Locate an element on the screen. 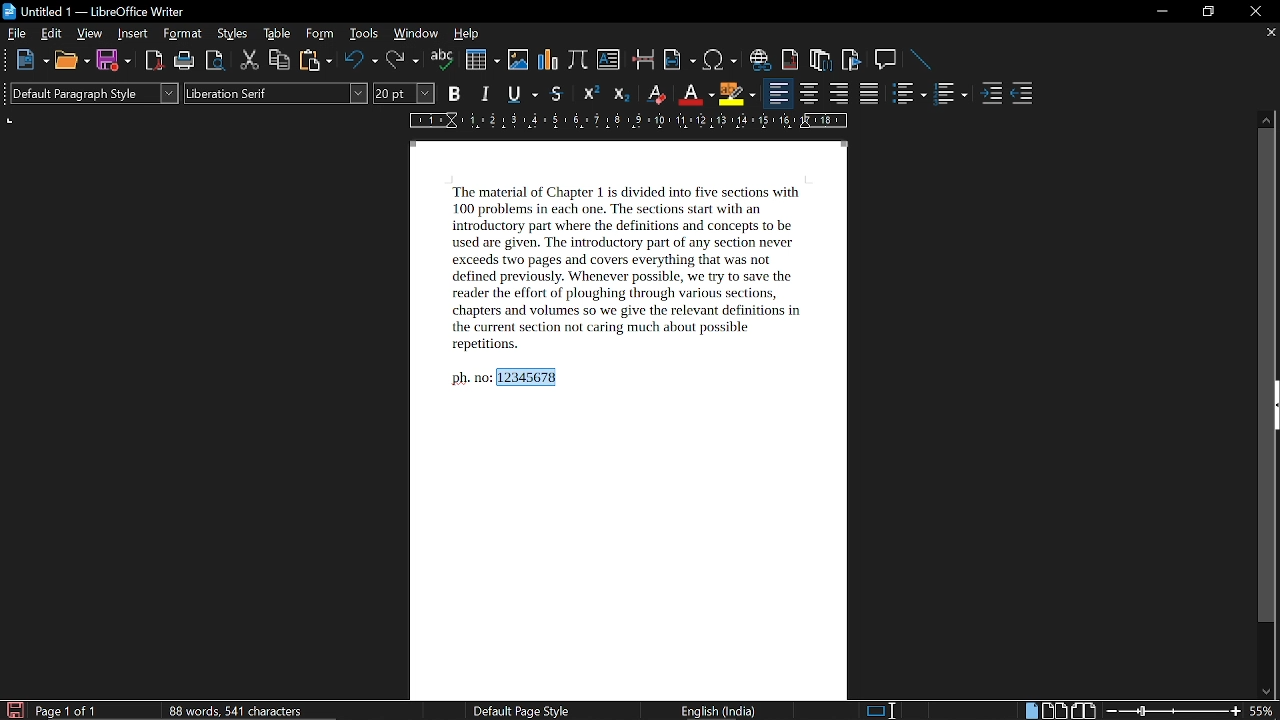 The image size is (1280, 720). tools is located at coordinates (363, 35).